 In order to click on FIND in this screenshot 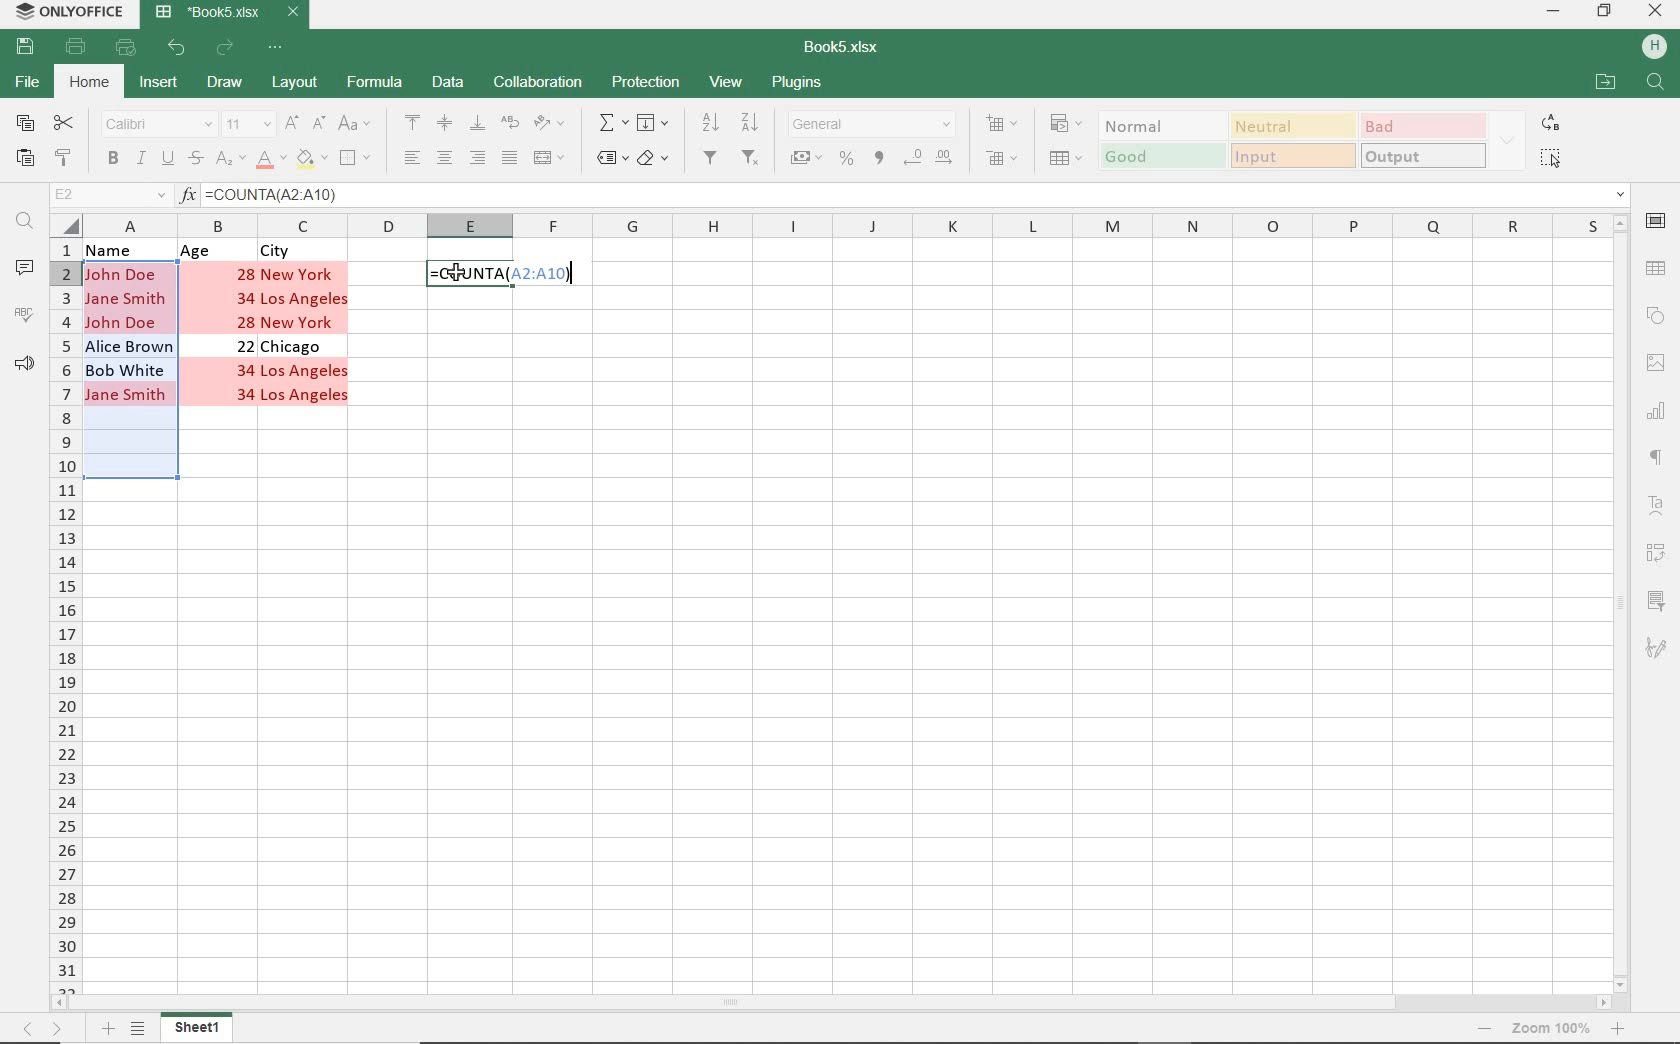, I will do `click(29, 223)`.